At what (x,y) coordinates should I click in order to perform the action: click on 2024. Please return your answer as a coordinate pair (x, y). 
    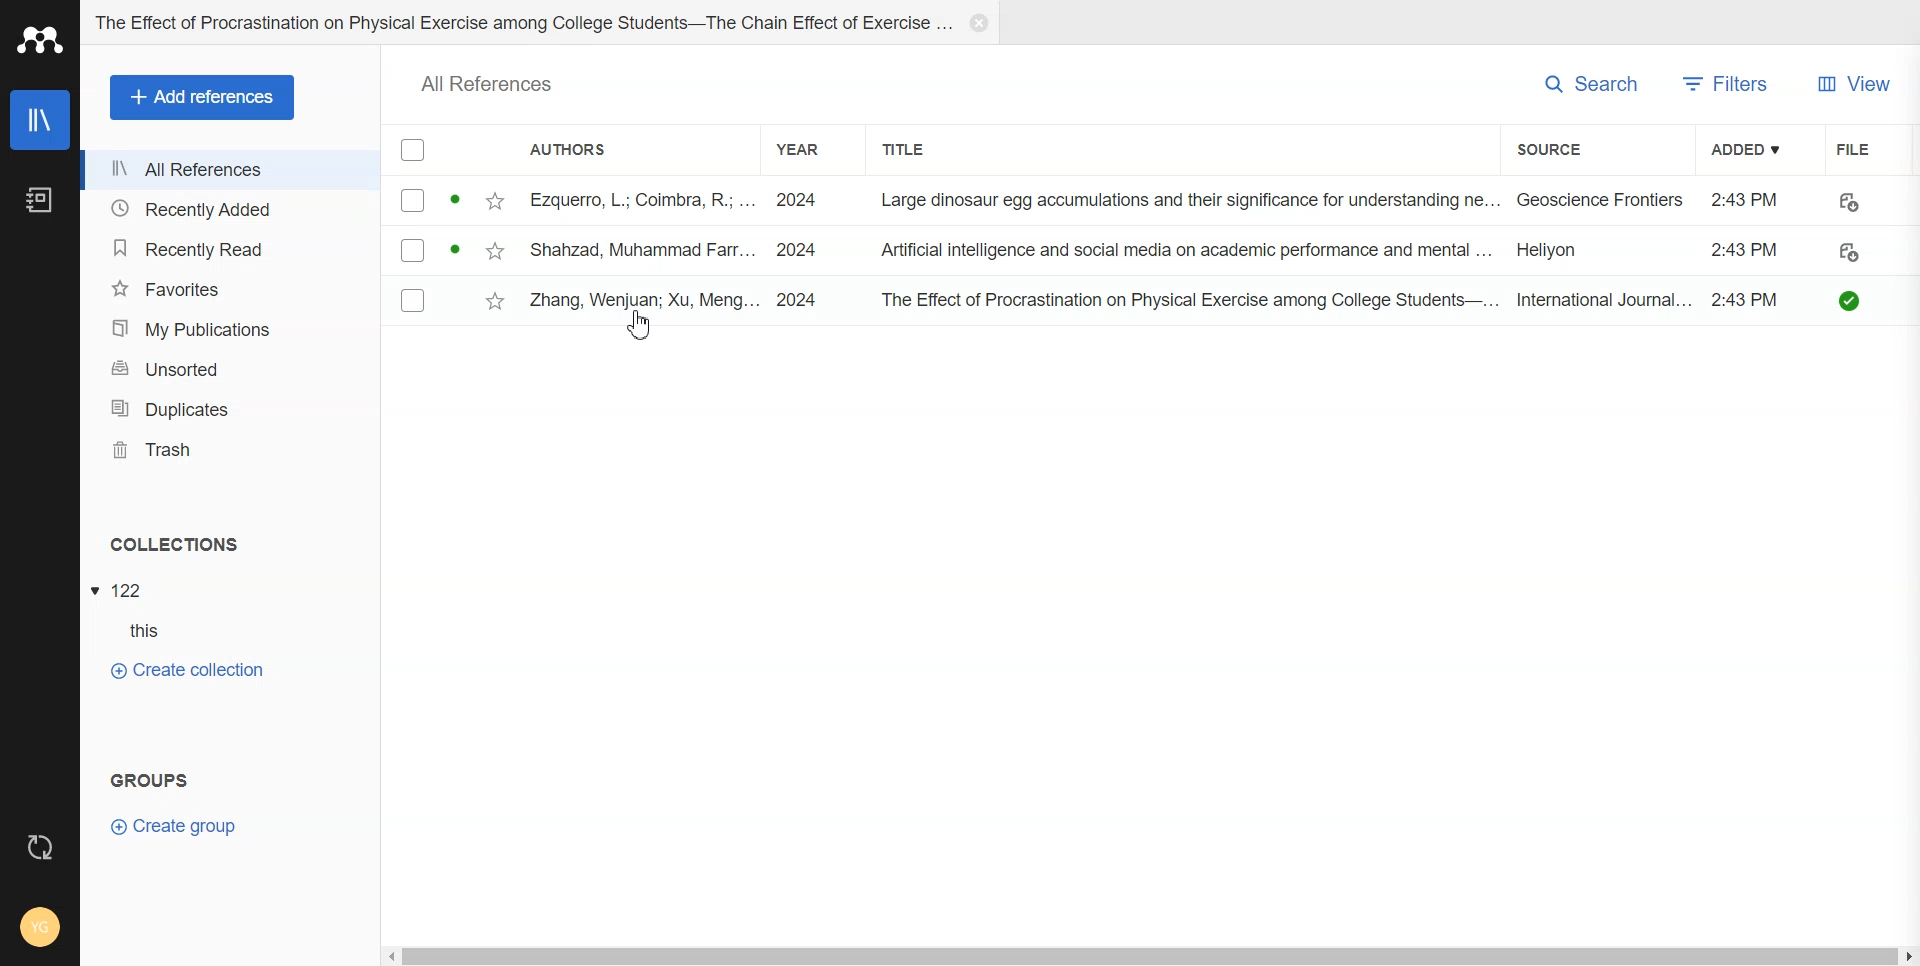
    Looking at the image, I should click on (796, 197).